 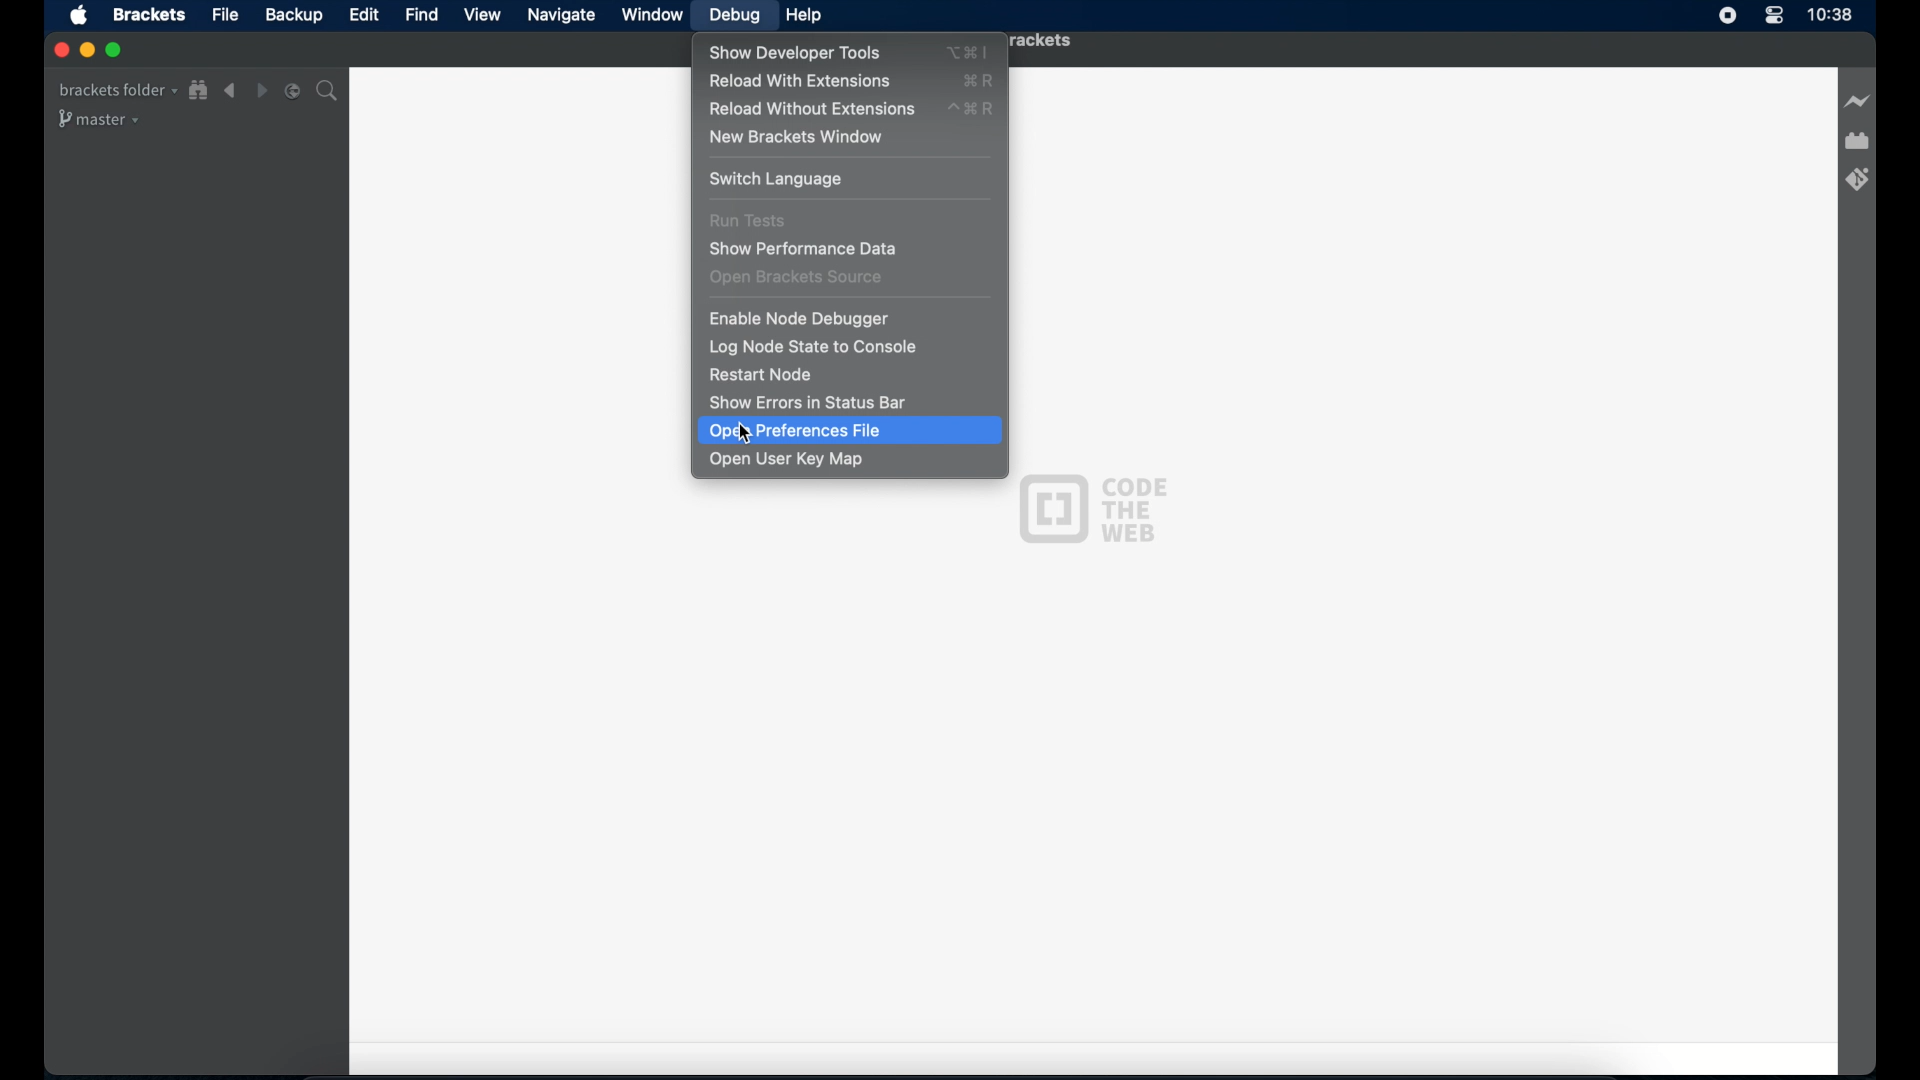 I want to click on close, so click(x=62, y=51).